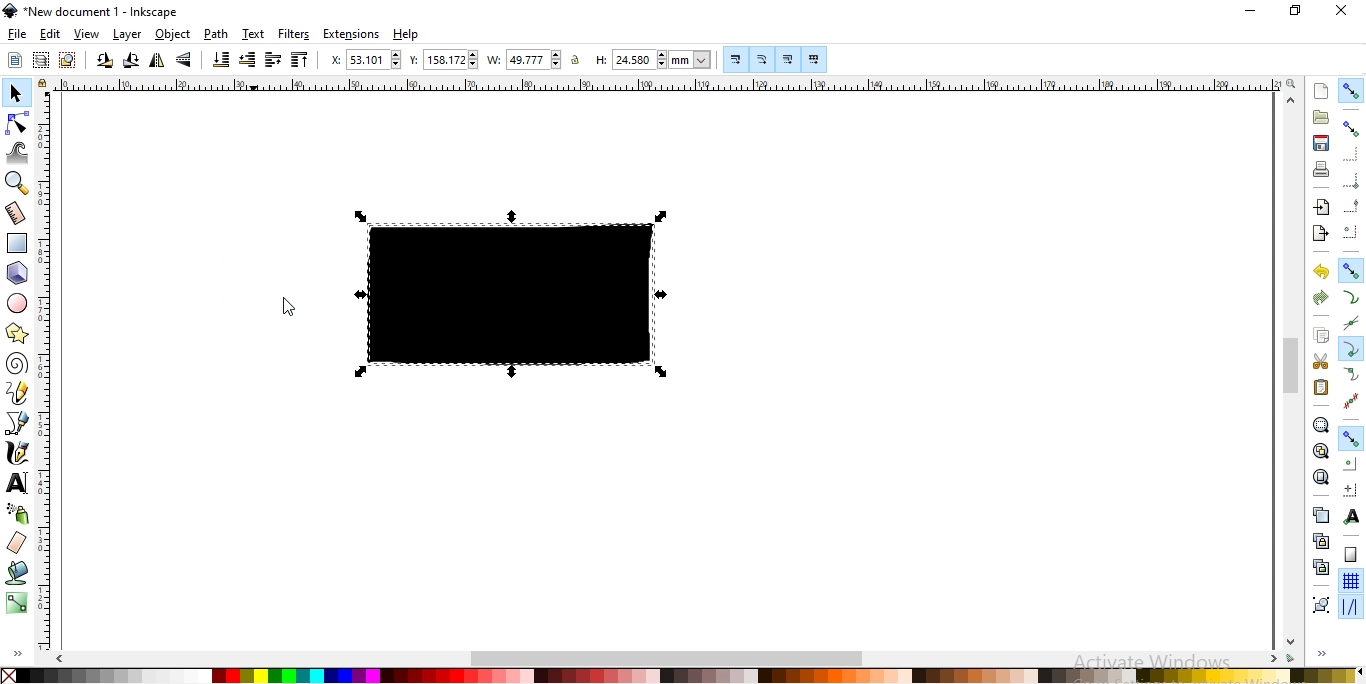 The height and width of the screenshot is (684, 1366). Describe the element at coordinates (220, 60) in the screenshot. I see `lower selection to bottom` at that location.